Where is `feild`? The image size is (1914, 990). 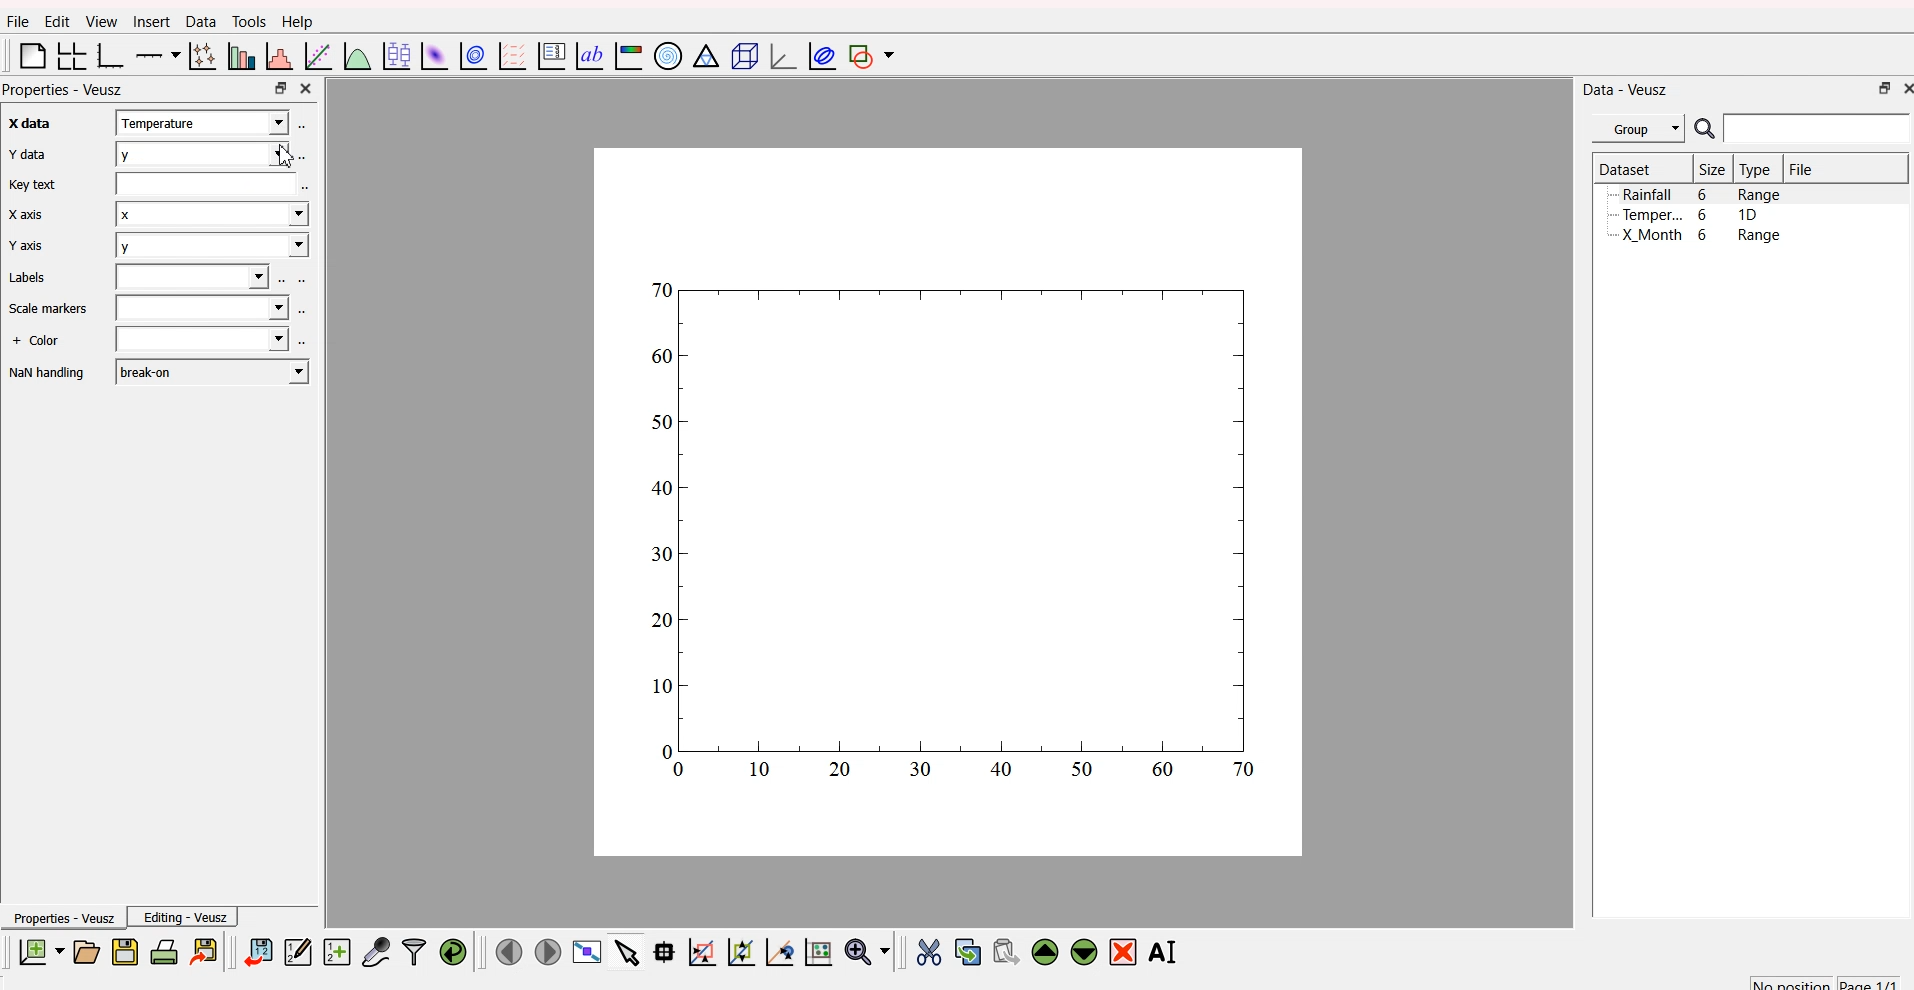
feild is located at coordinates (205, 185).